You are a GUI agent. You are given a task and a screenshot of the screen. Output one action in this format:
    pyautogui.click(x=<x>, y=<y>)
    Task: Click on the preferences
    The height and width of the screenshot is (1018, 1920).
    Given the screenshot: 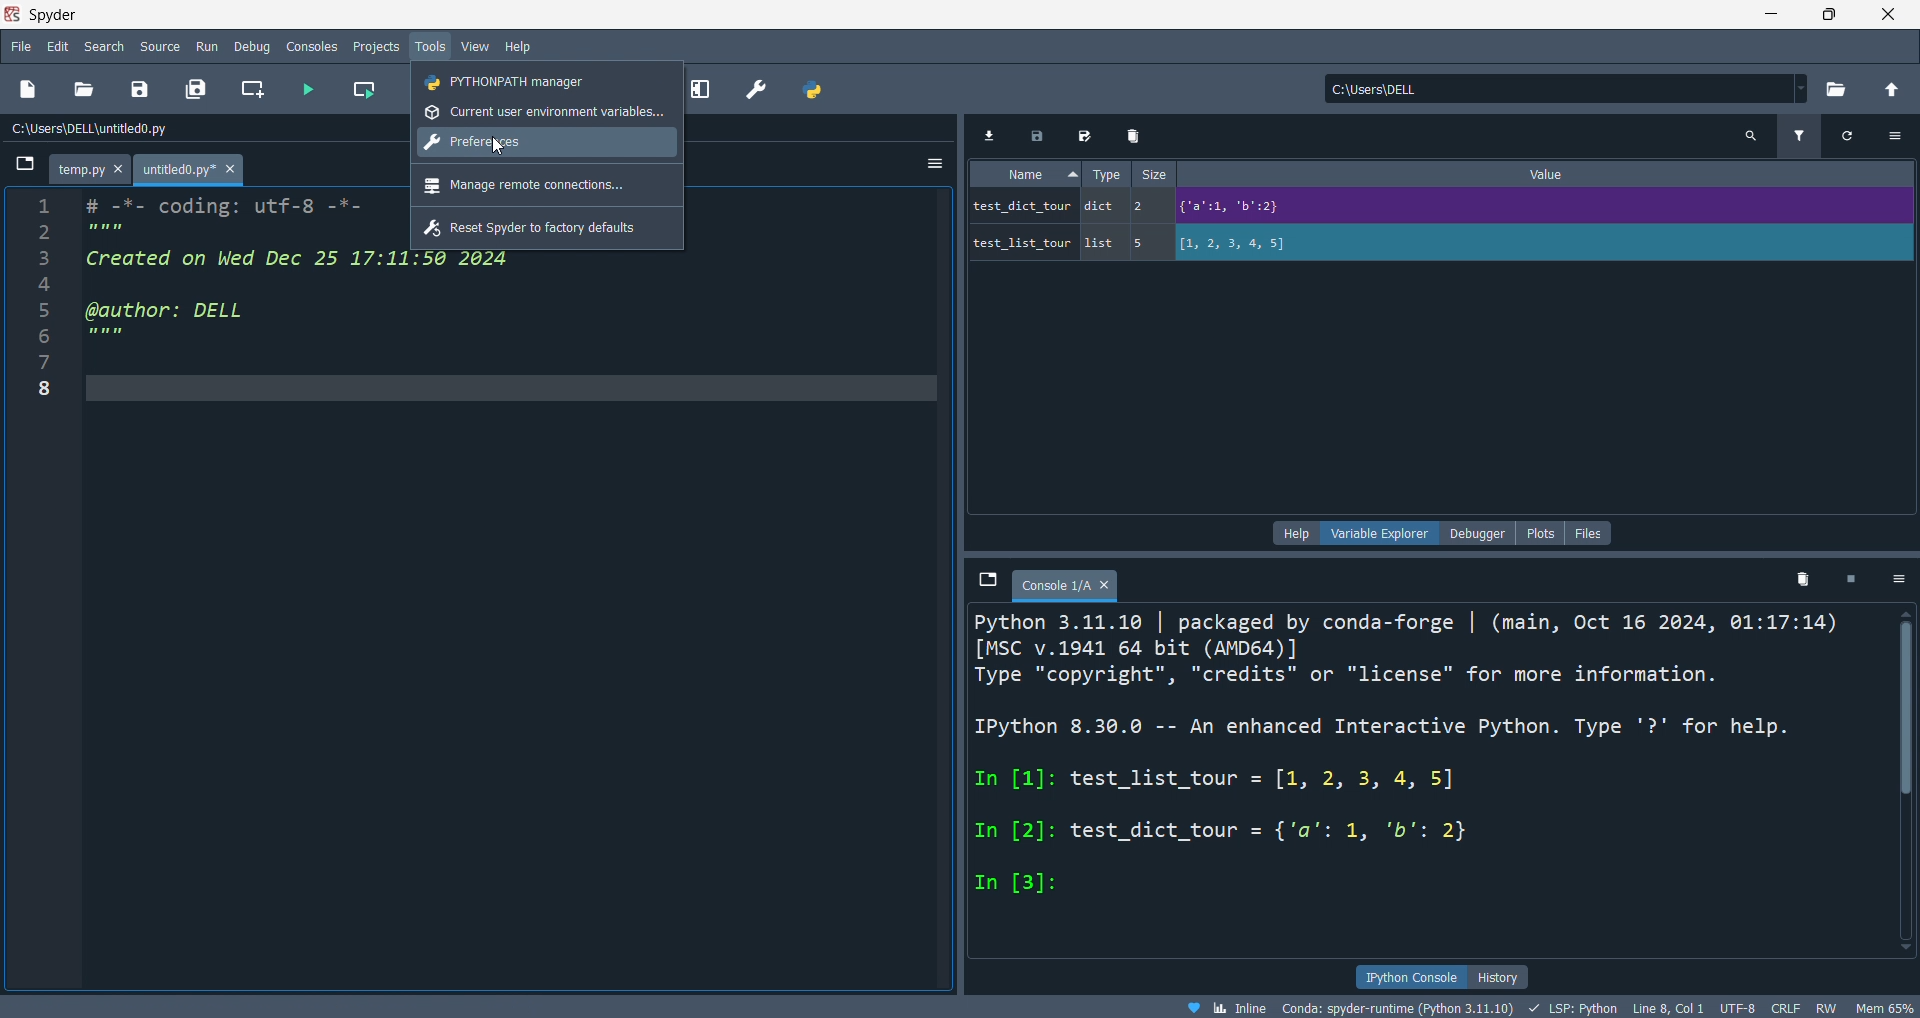 What is the action you would take?
    pyautogui.click(x=548, y=140)
    